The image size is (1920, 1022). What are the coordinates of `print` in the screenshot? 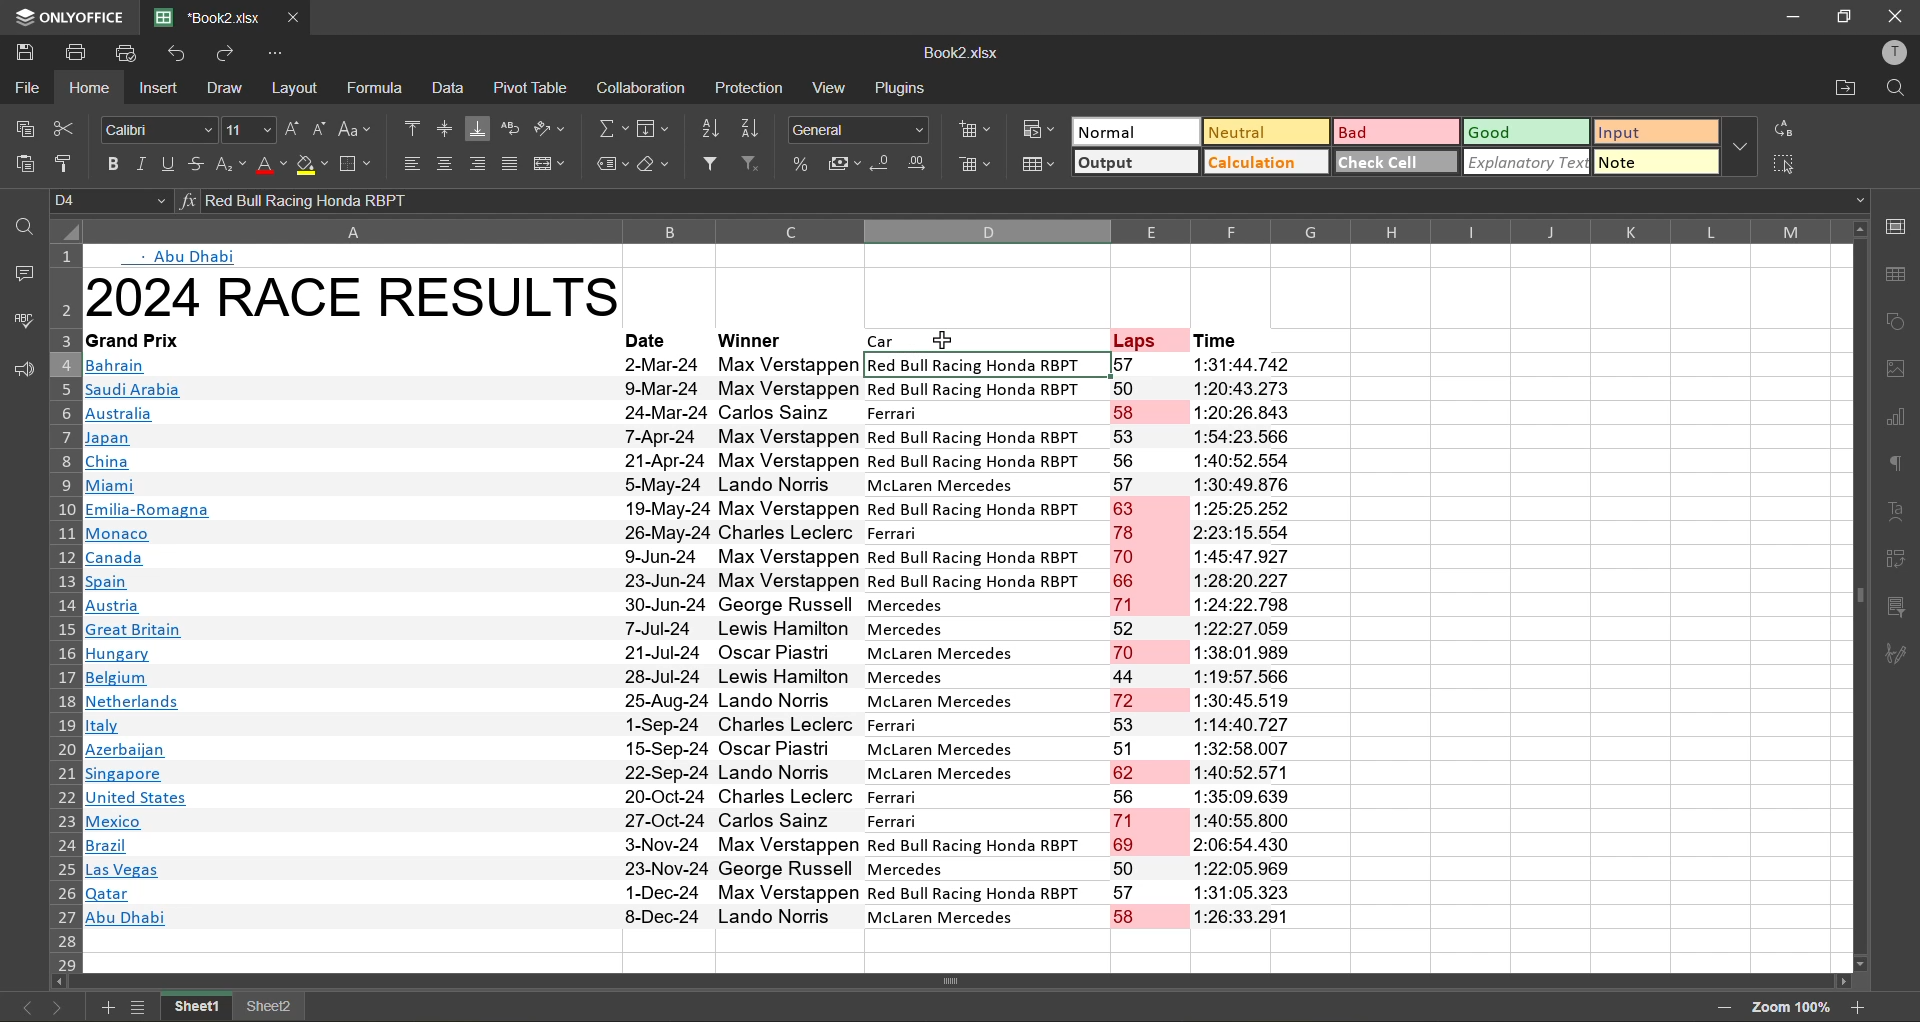 It's located at (76, 55).